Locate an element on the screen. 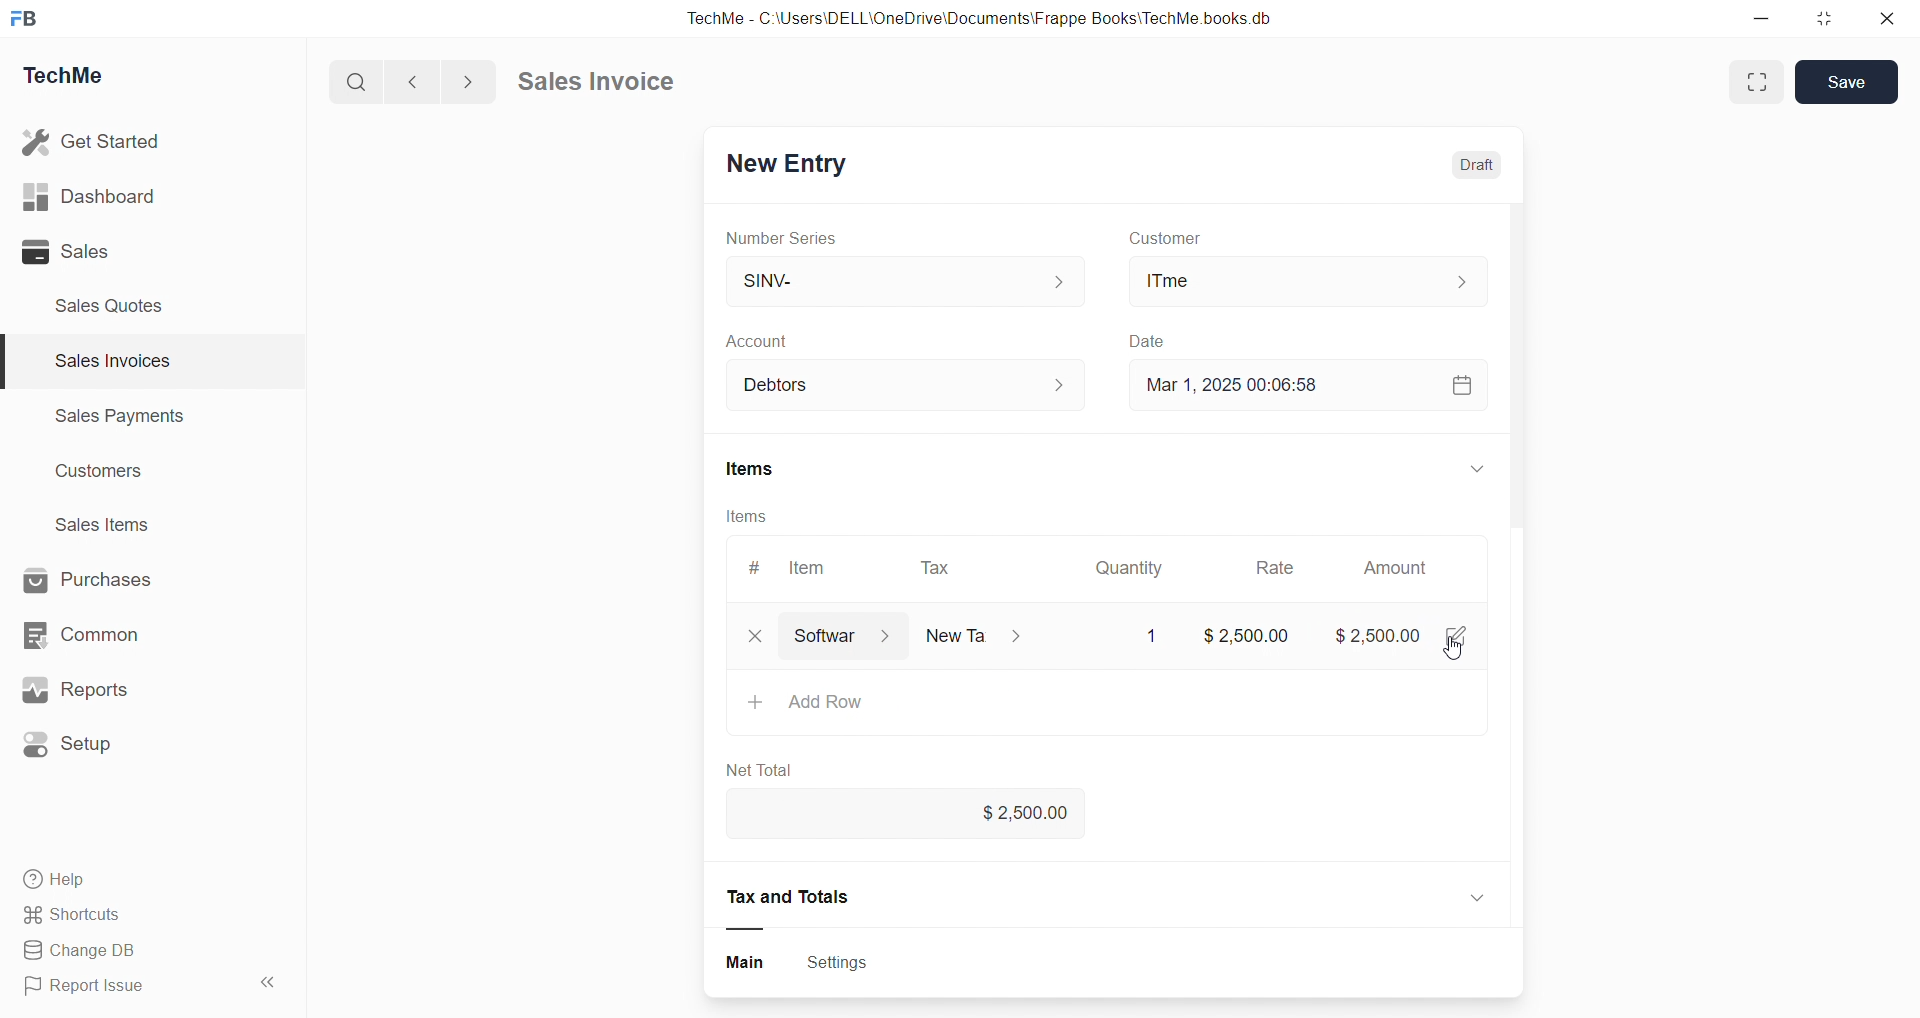  ull Dashboard is located at coordinates (99, 196).